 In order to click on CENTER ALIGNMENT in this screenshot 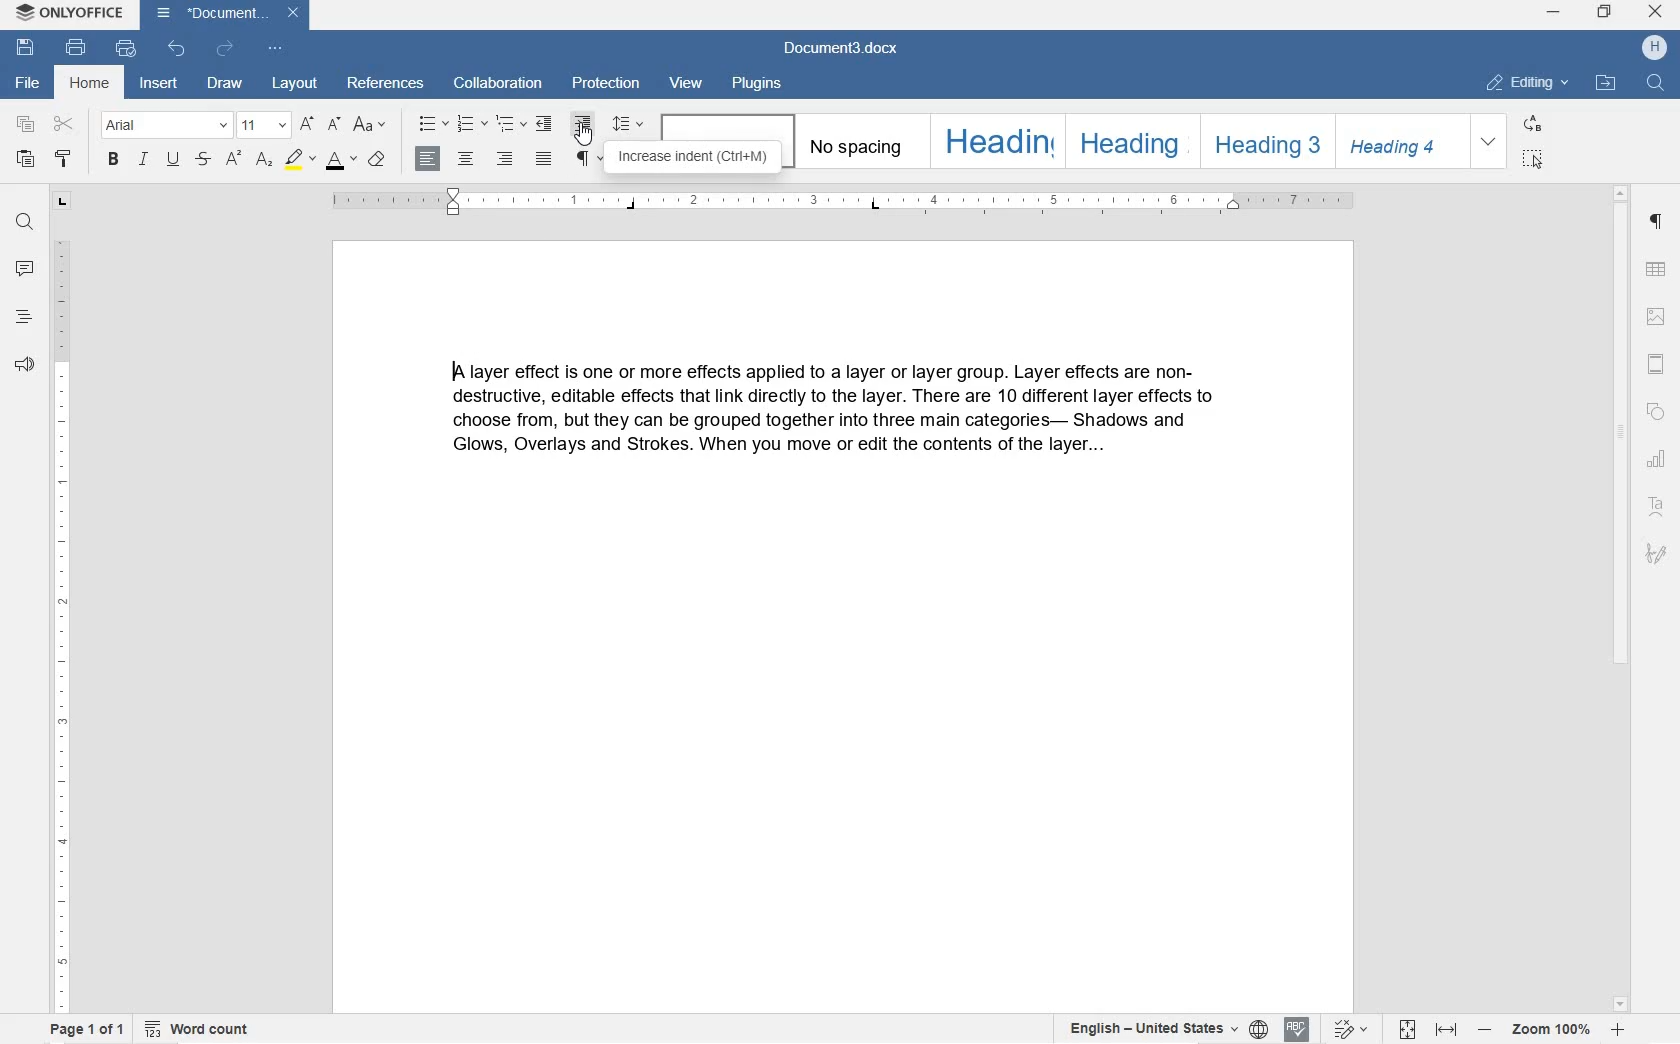, I will do `click(465, 160)`.